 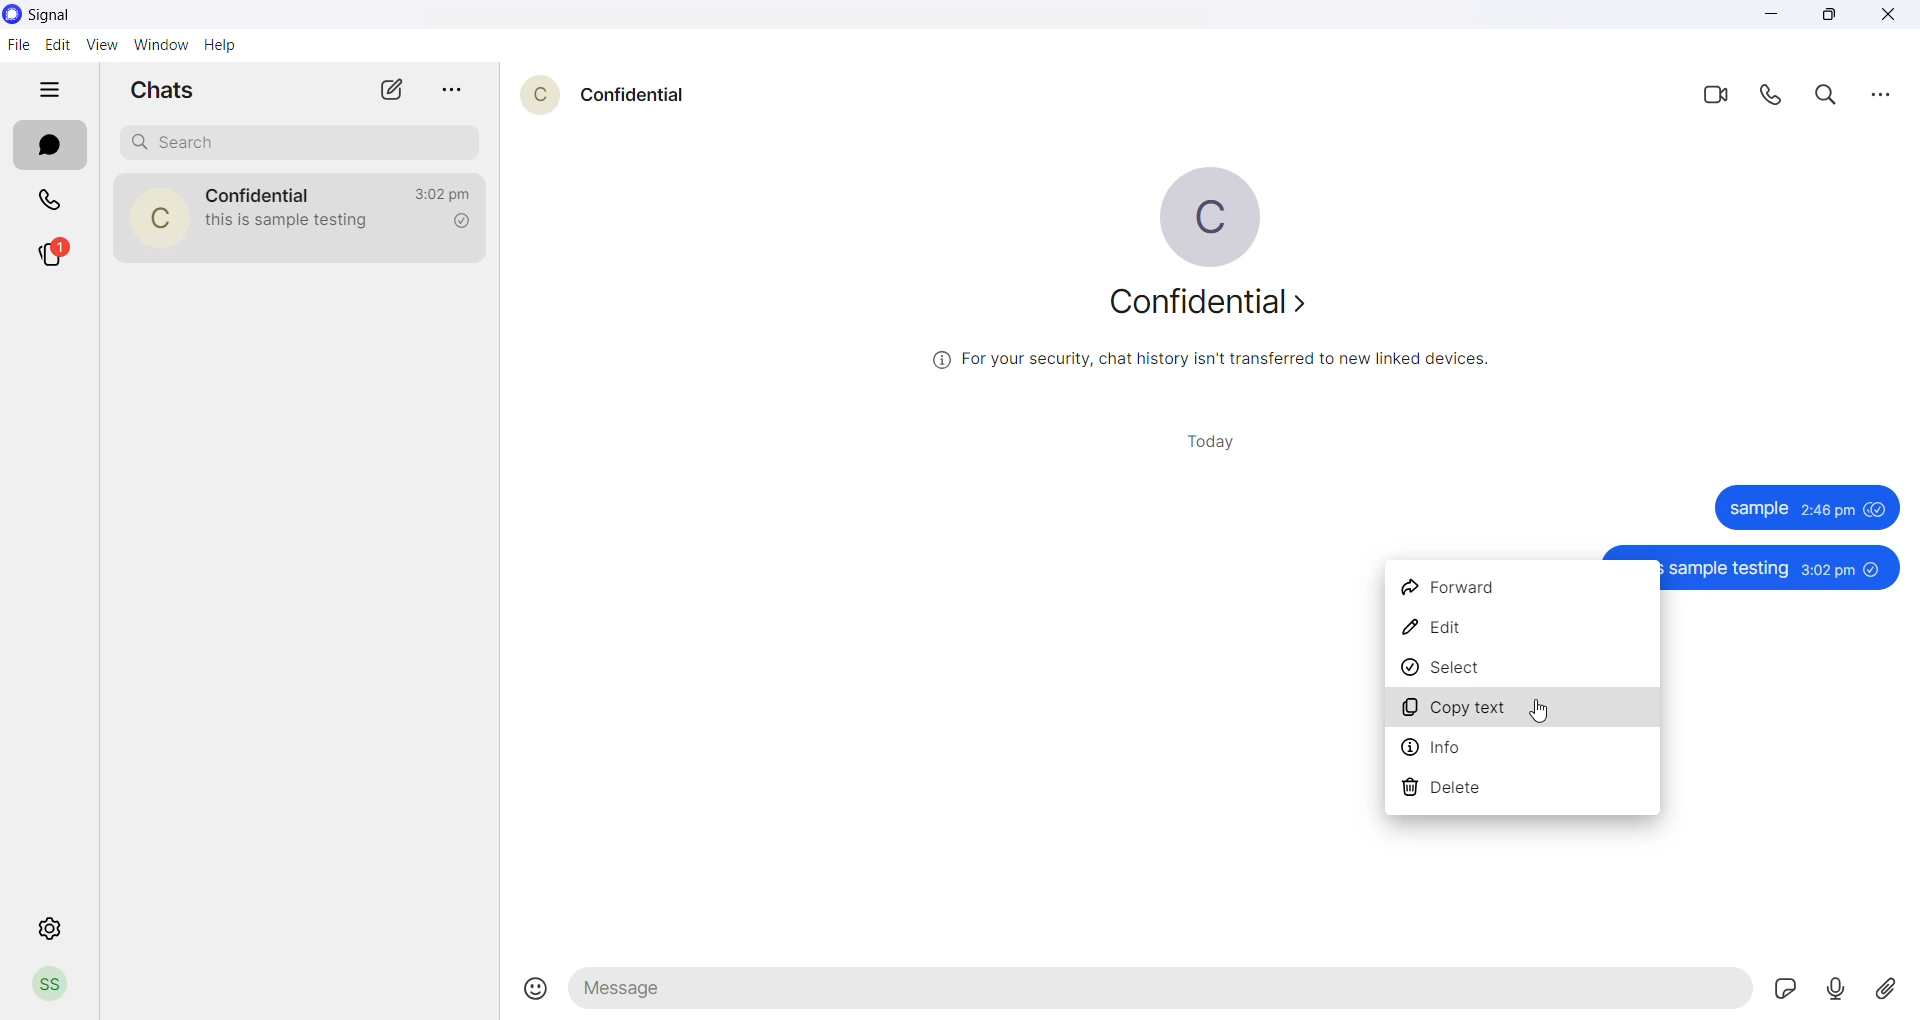 What do you see at coordinates (295, 224) in the screenshot?
I see `last message` at bounding box center [295, 224].